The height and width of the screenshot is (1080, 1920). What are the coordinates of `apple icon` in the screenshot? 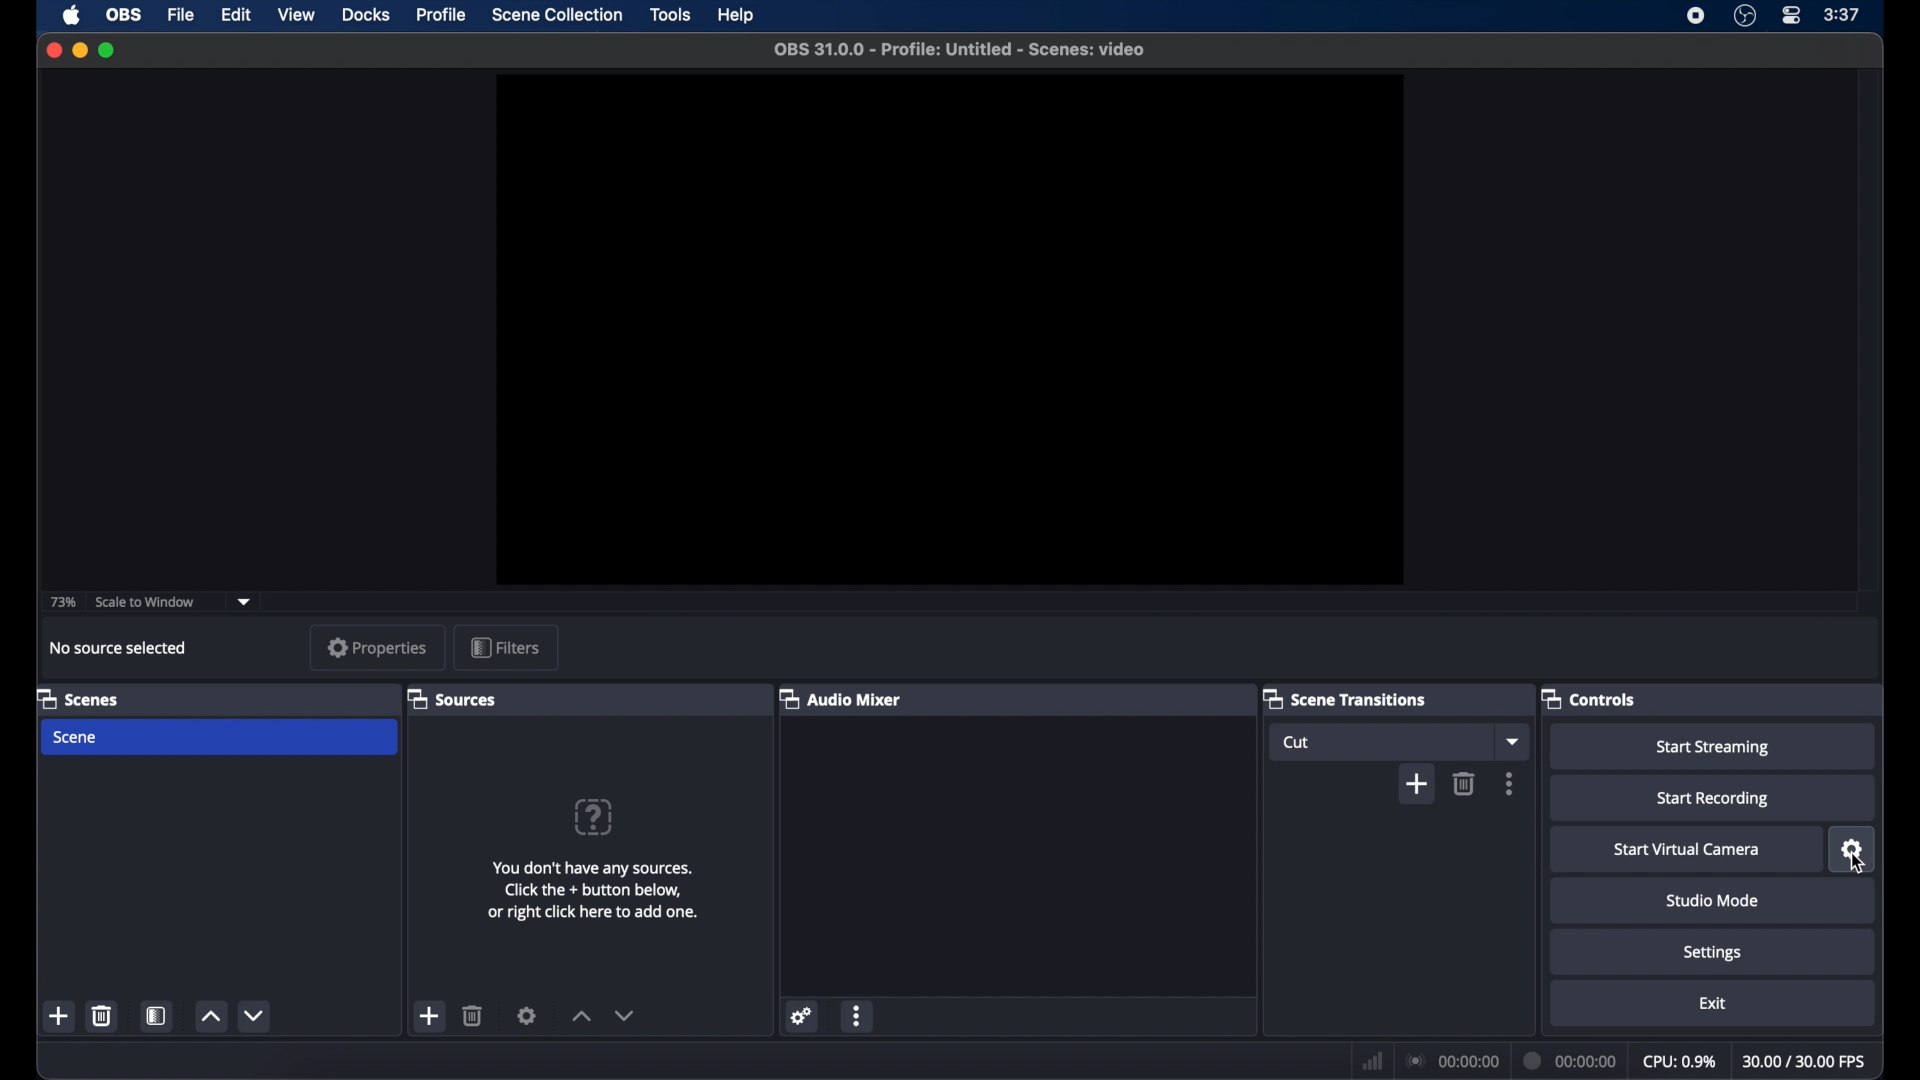 It's located at (72, 16).